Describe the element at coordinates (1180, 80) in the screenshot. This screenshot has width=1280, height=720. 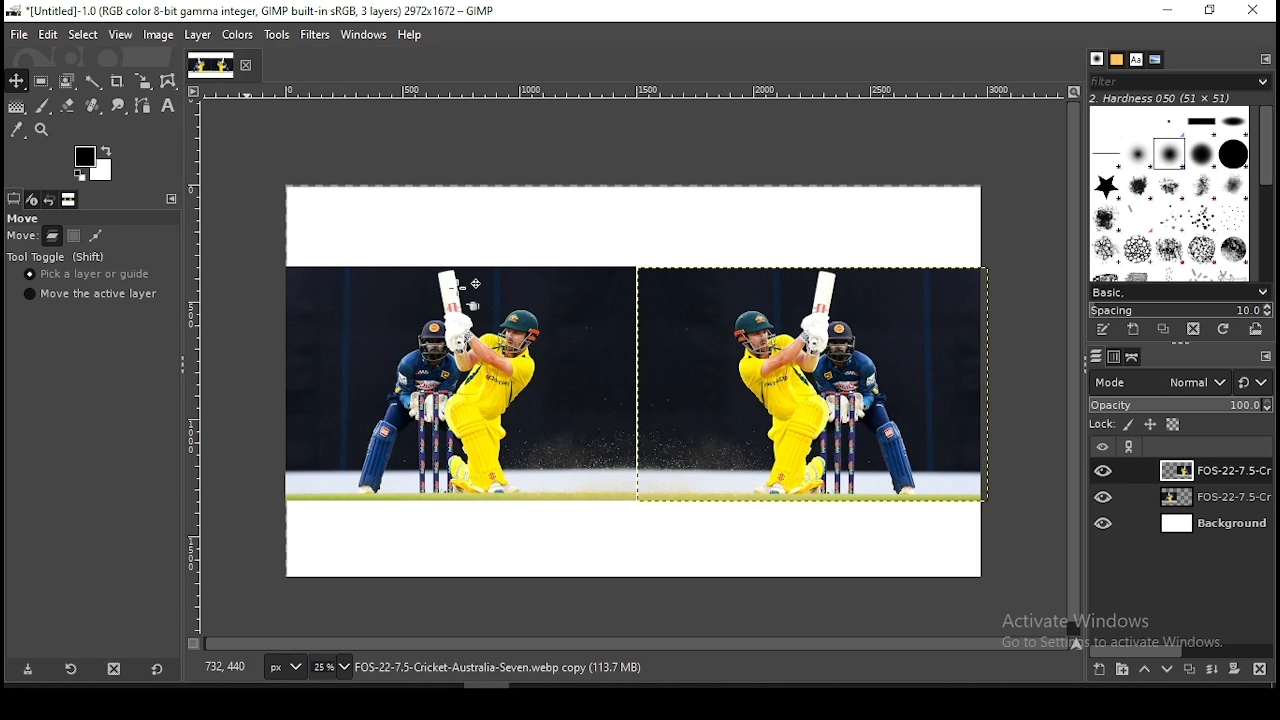
I see `brushes filter` at that location.